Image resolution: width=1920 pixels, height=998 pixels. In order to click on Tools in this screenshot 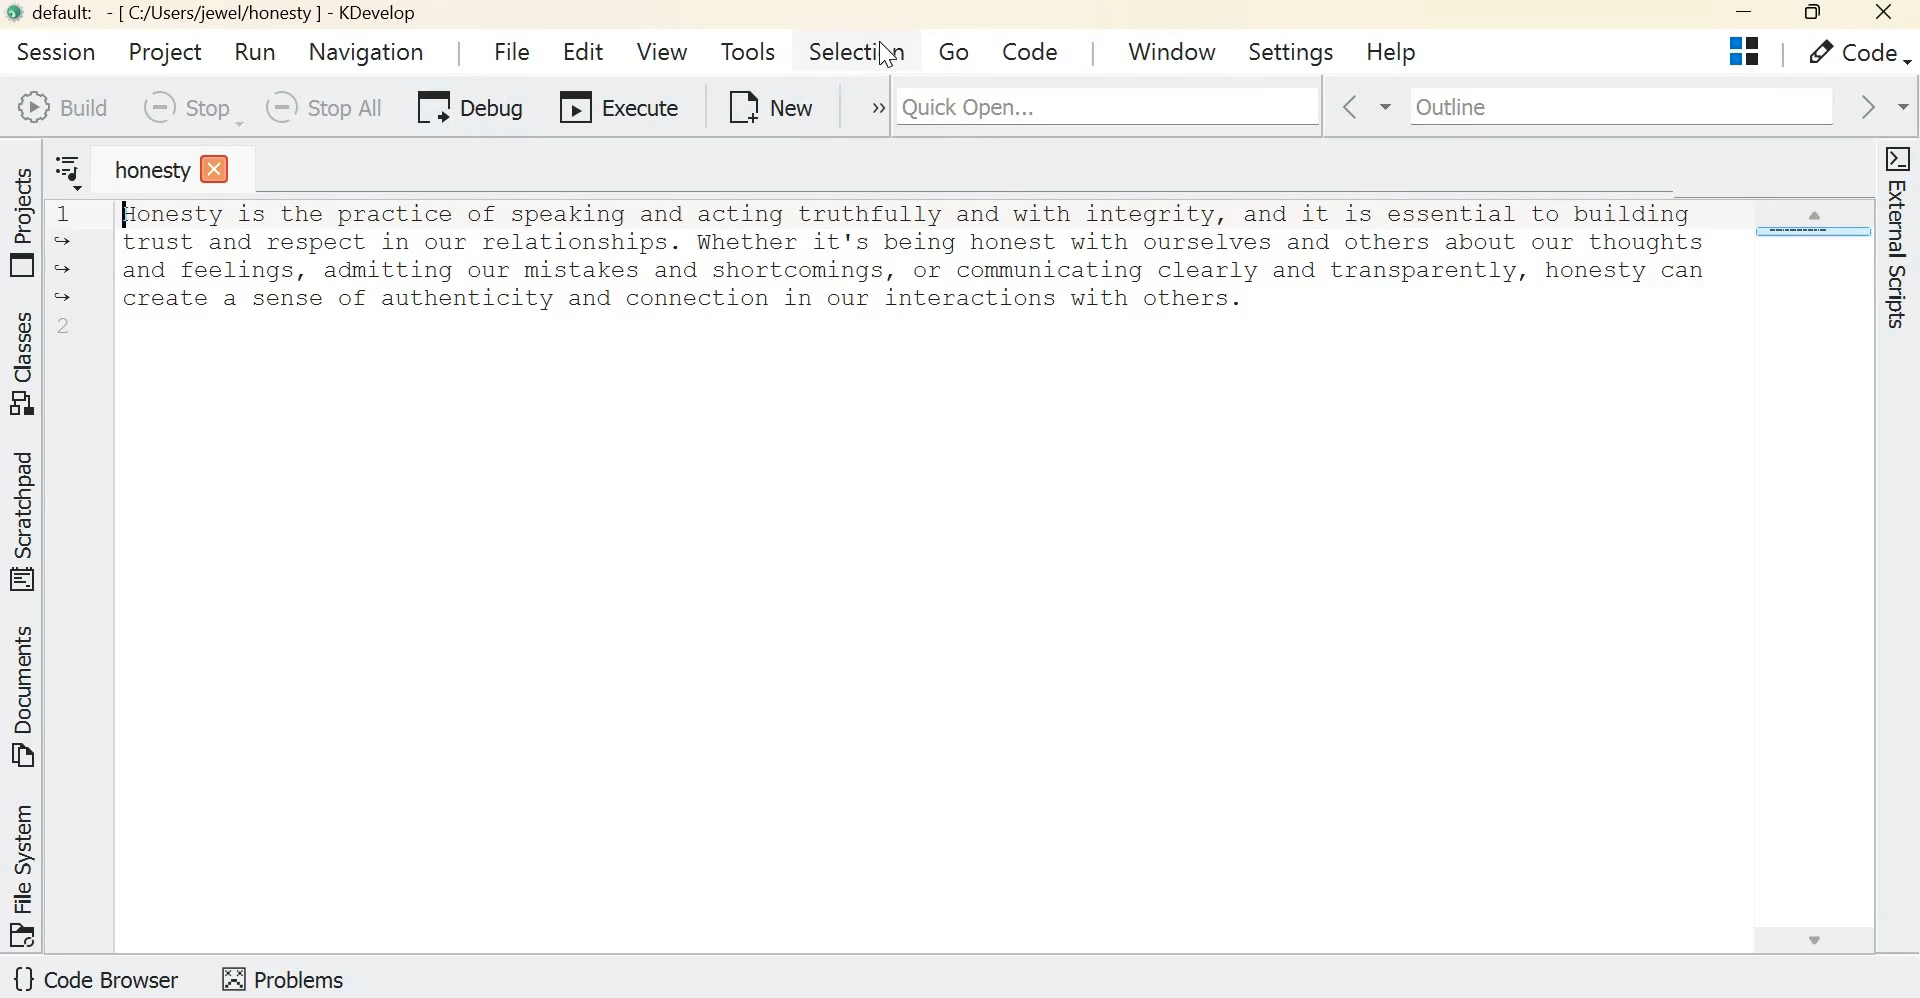, I will do `click(748, 51)`.